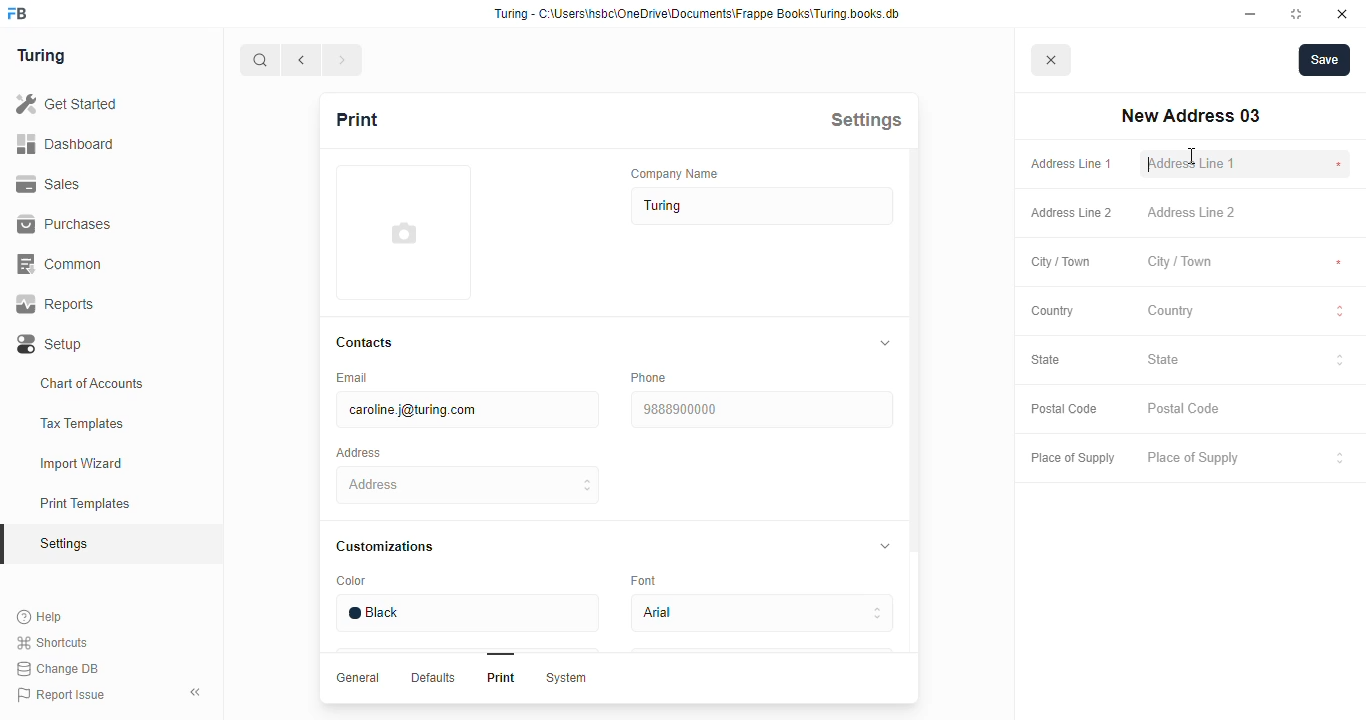 The height and width of the screenshot is (720, 1366). I want to click on address line 1, so click(1071, 164).